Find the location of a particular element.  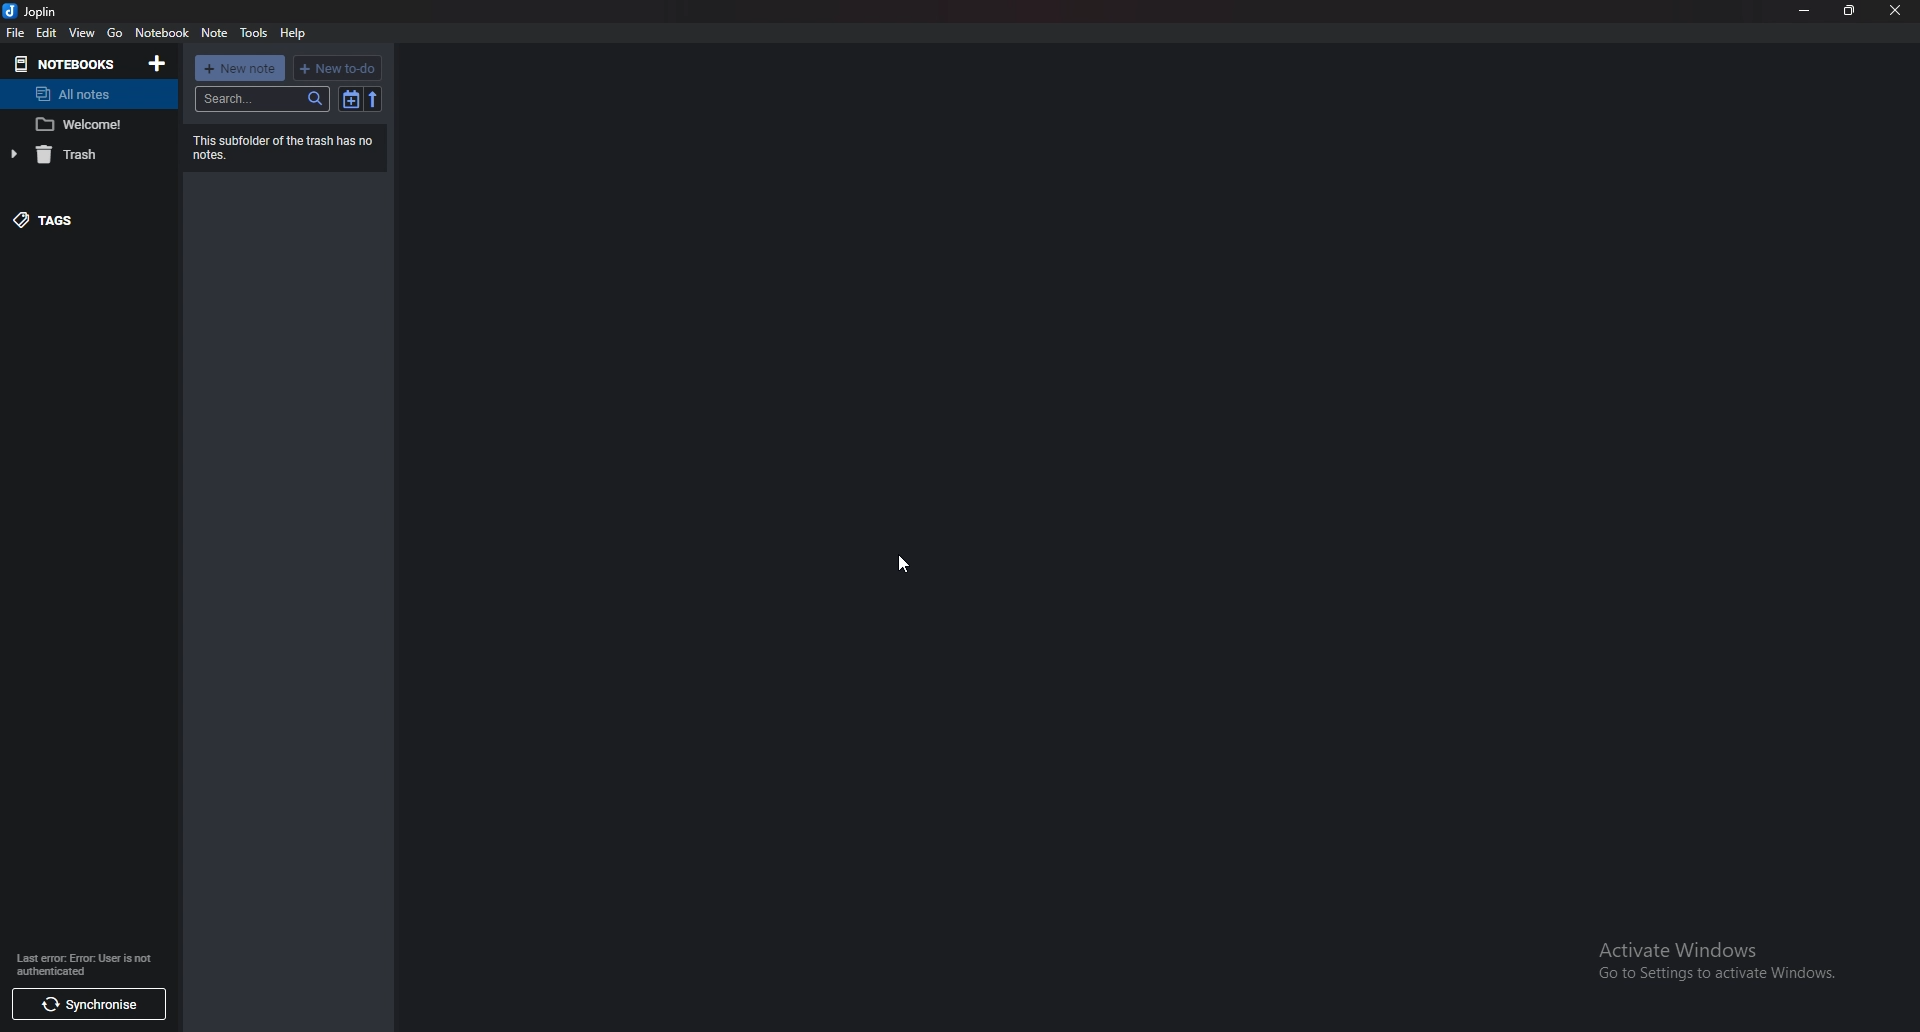

Toggle sort is located at coordinates (351, 99).